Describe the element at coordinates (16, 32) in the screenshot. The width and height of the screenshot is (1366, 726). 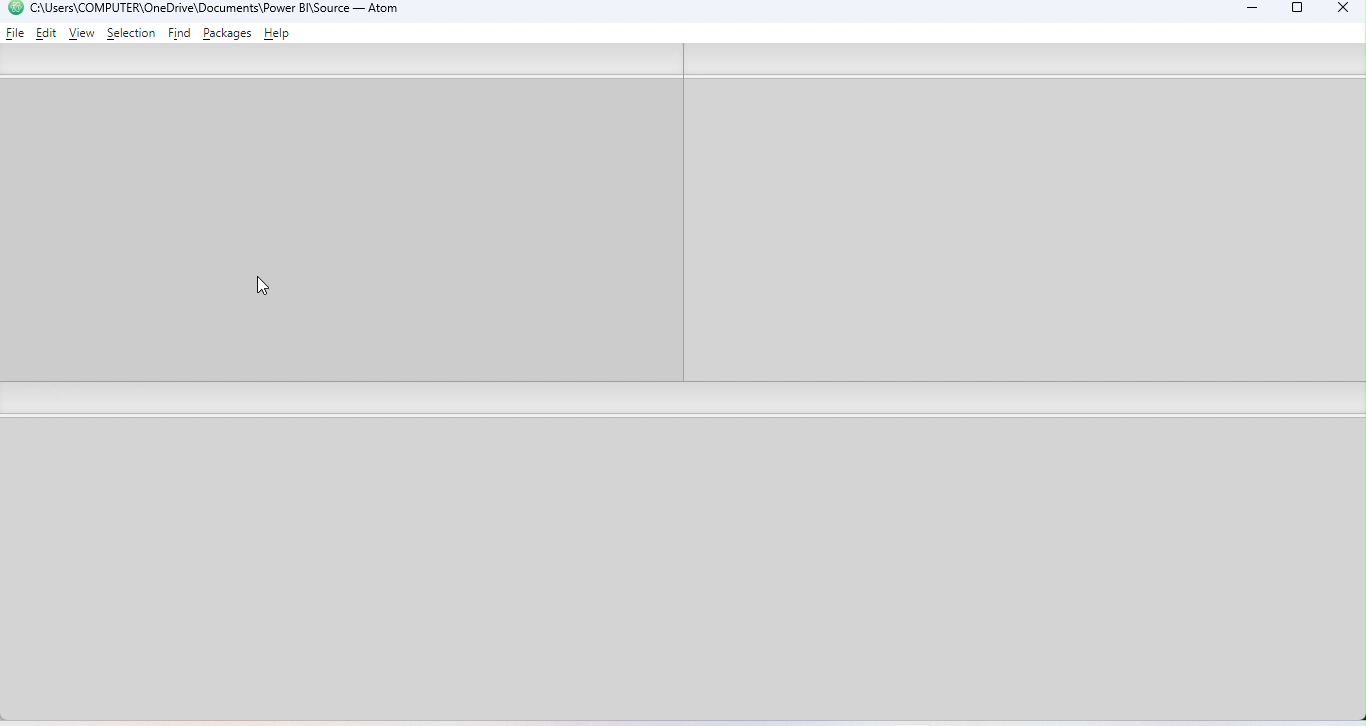
I see `File` at that location.